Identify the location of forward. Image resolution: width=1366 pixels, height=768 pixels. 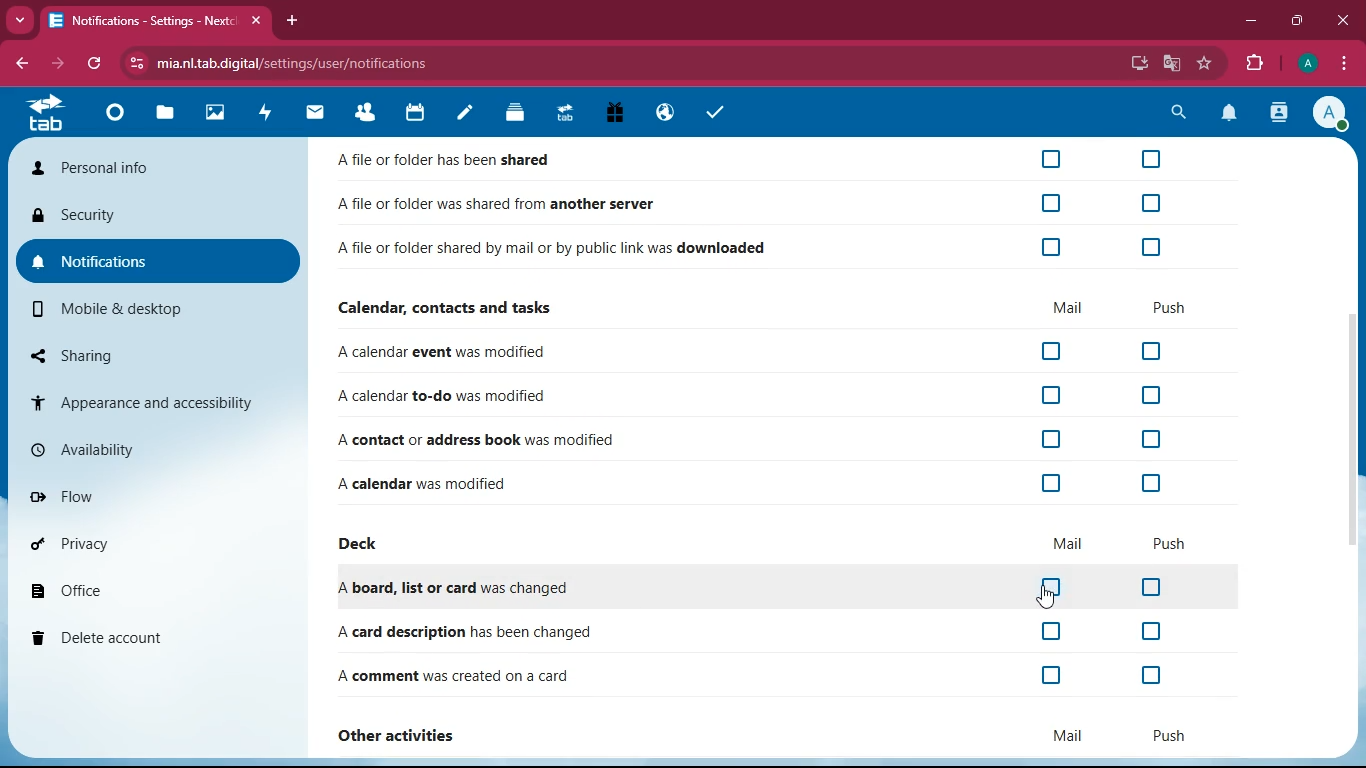
(55, 64).